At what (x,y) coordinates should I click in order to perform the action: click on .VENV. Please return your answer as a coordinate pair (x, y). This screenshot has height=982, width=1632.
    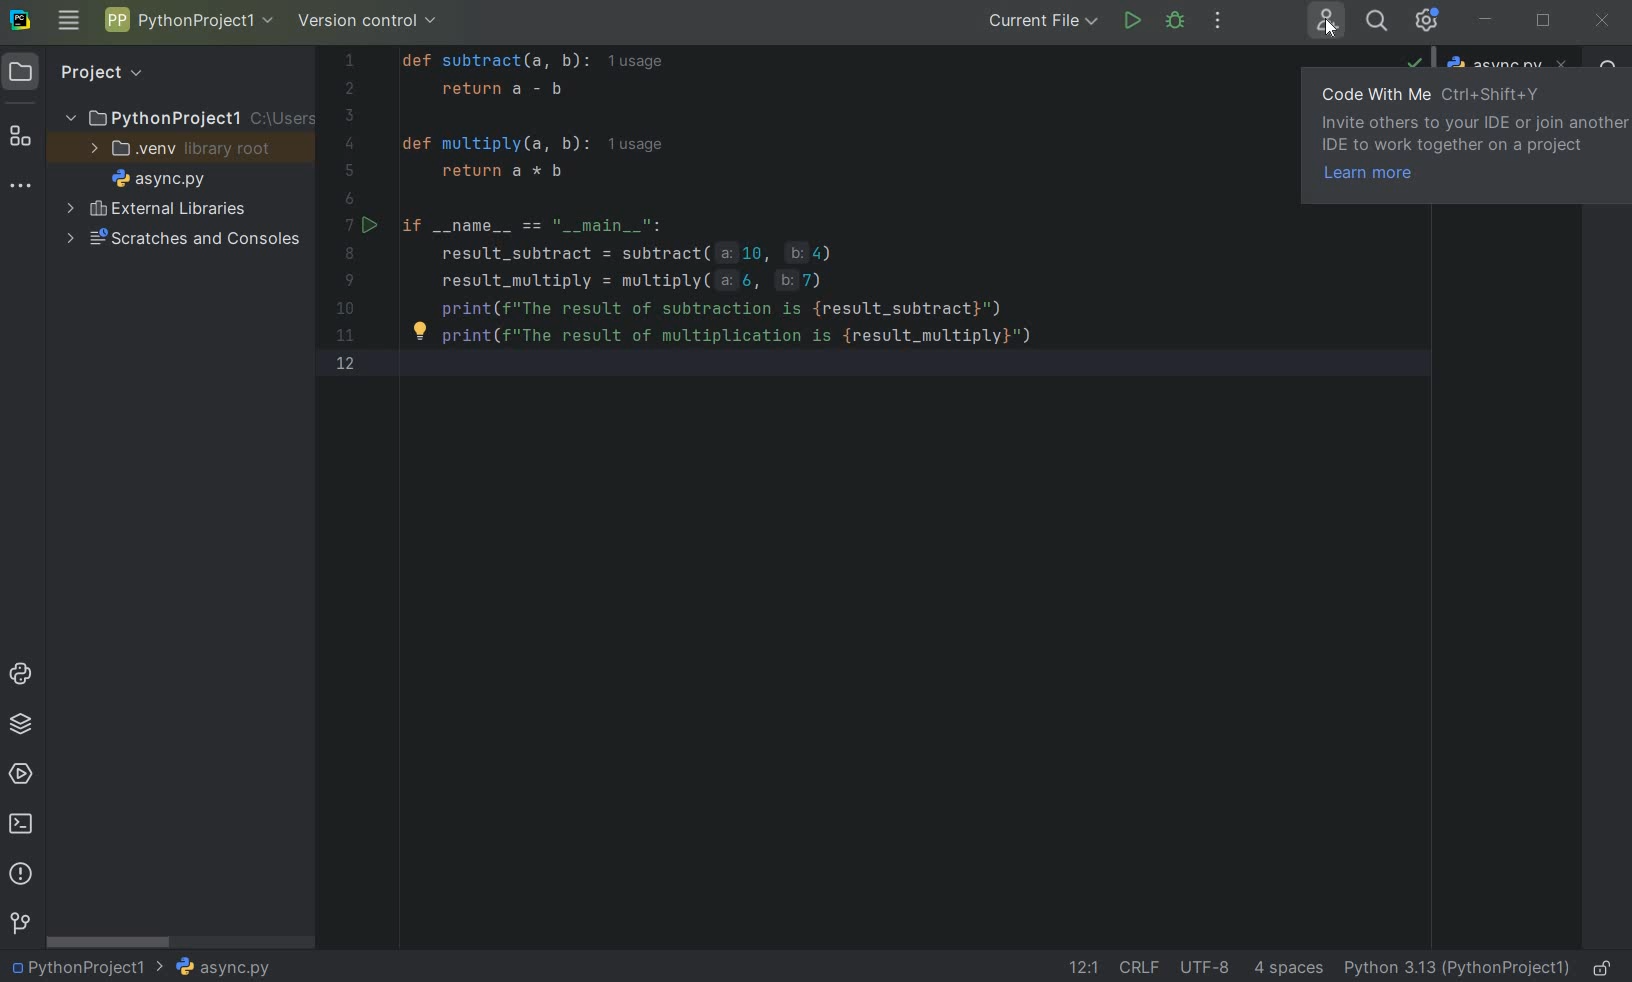
    Looking at the image, I should click on (181, 149).